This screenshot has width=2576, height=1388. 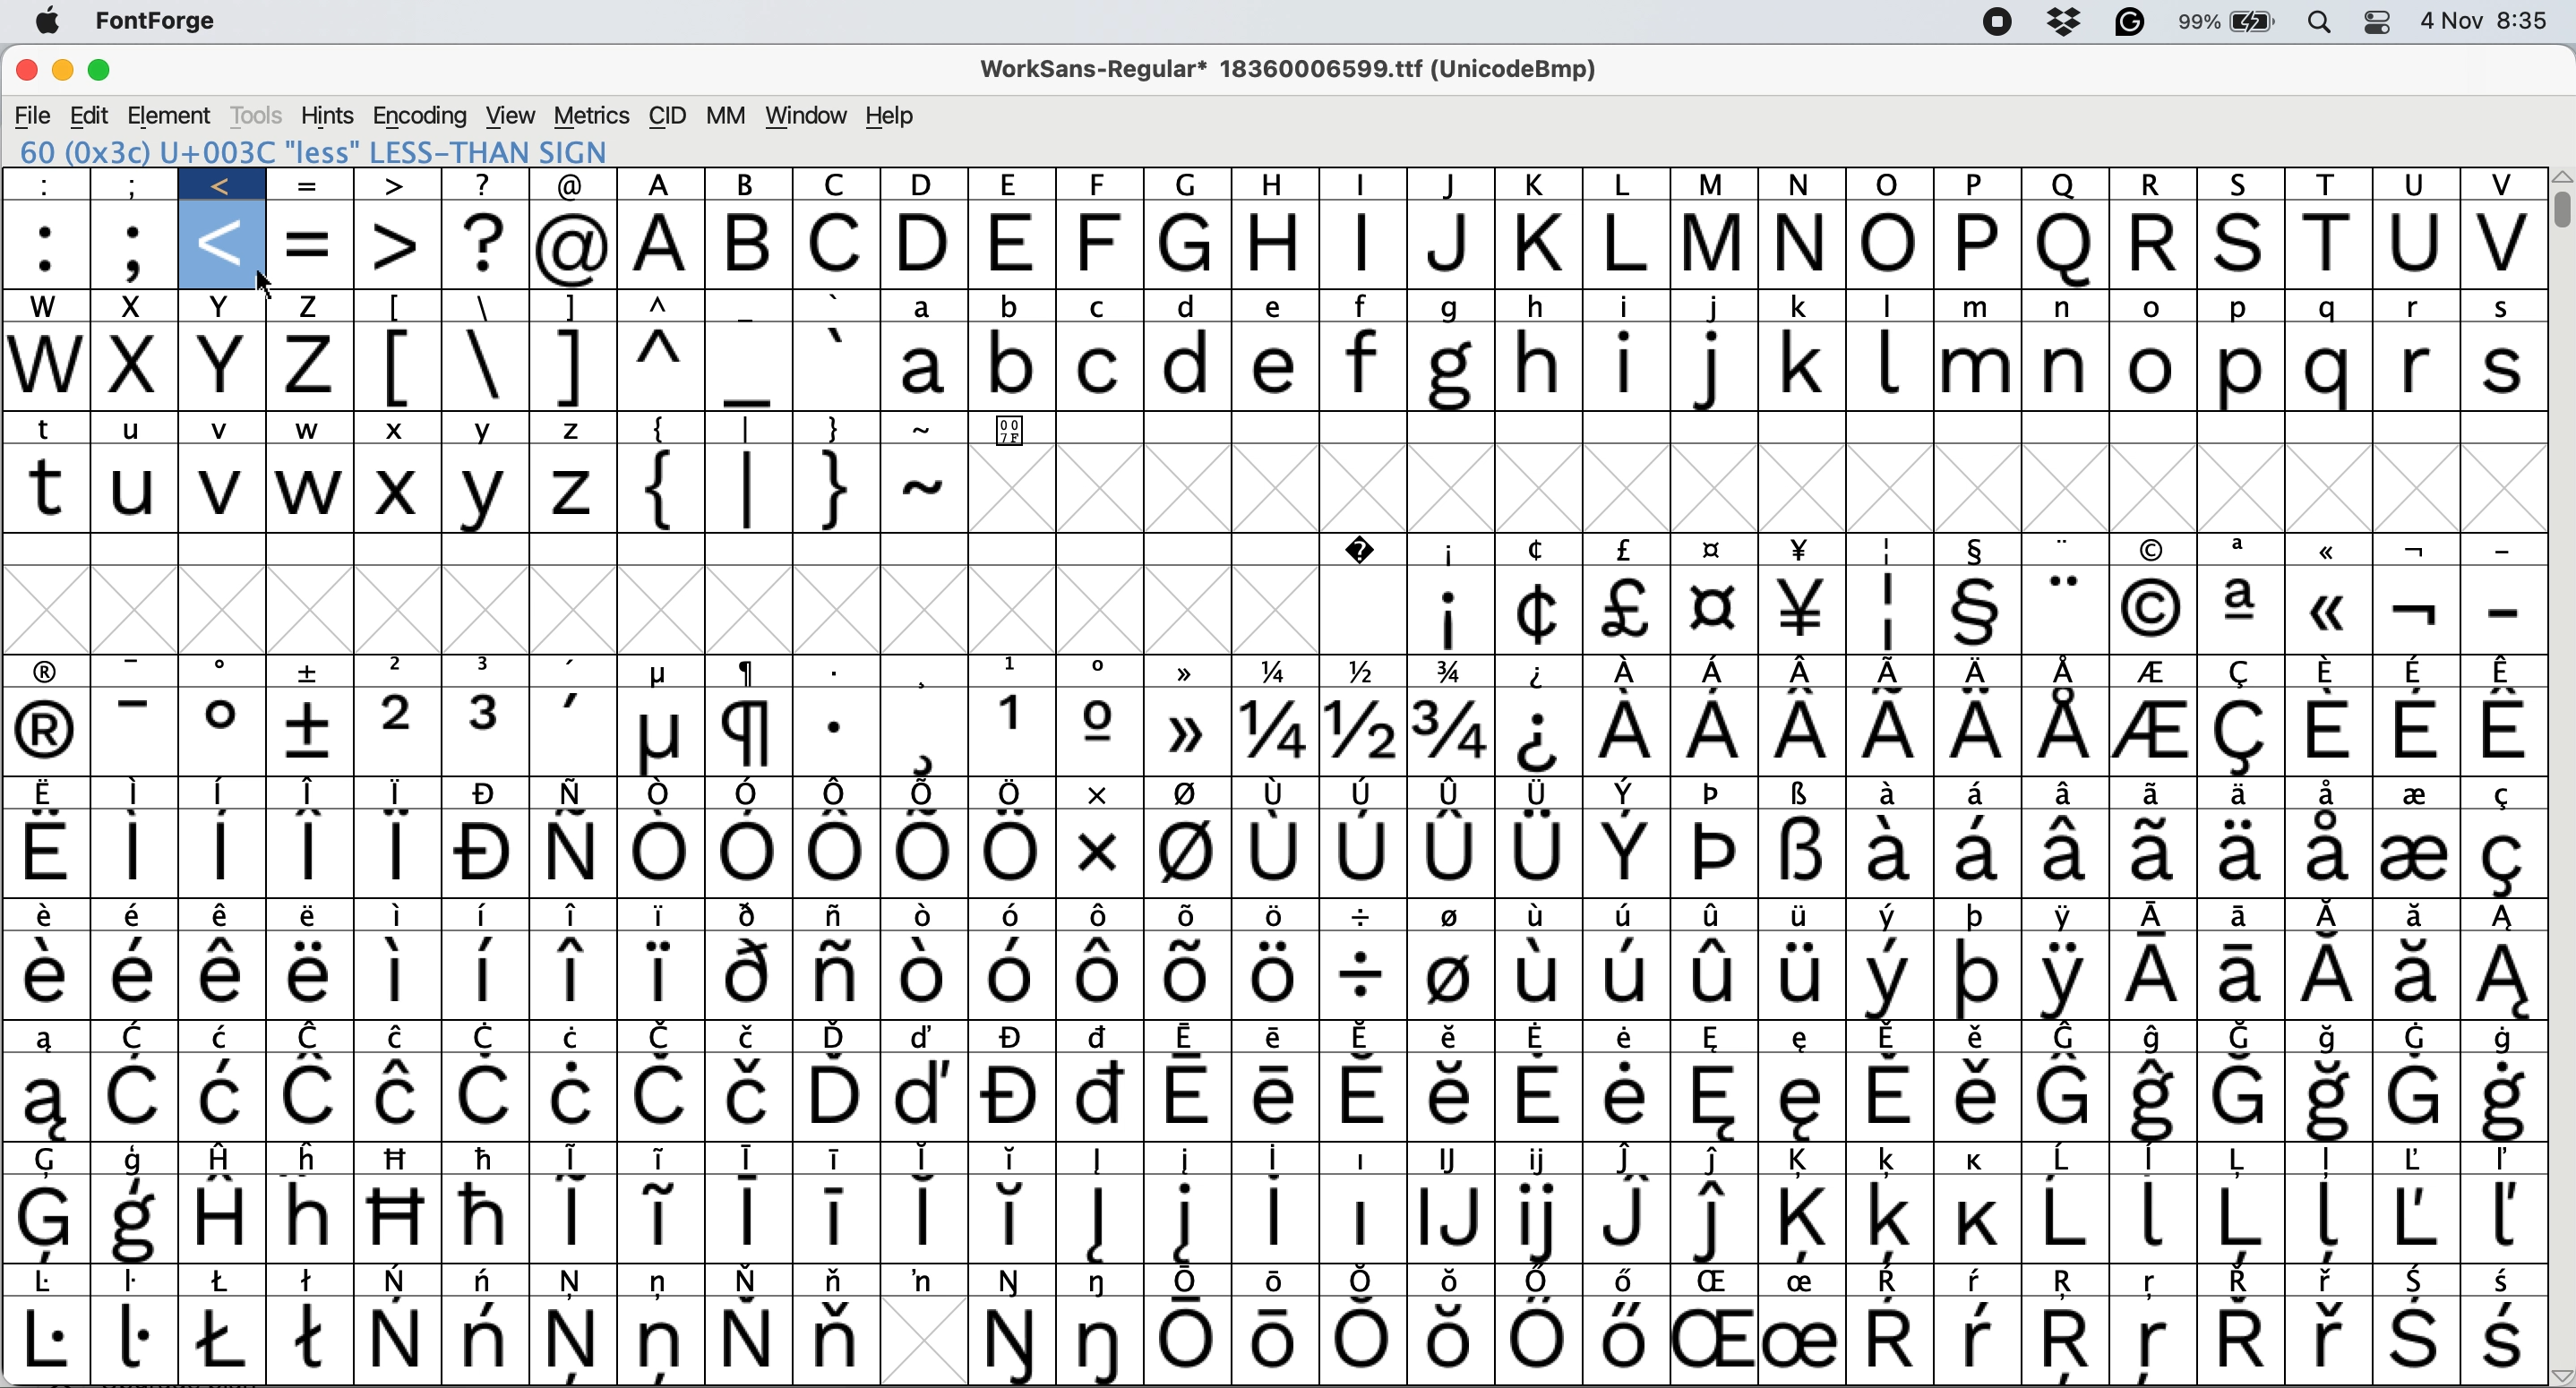 I want to click on Symbol, so click(x=223, y=673).